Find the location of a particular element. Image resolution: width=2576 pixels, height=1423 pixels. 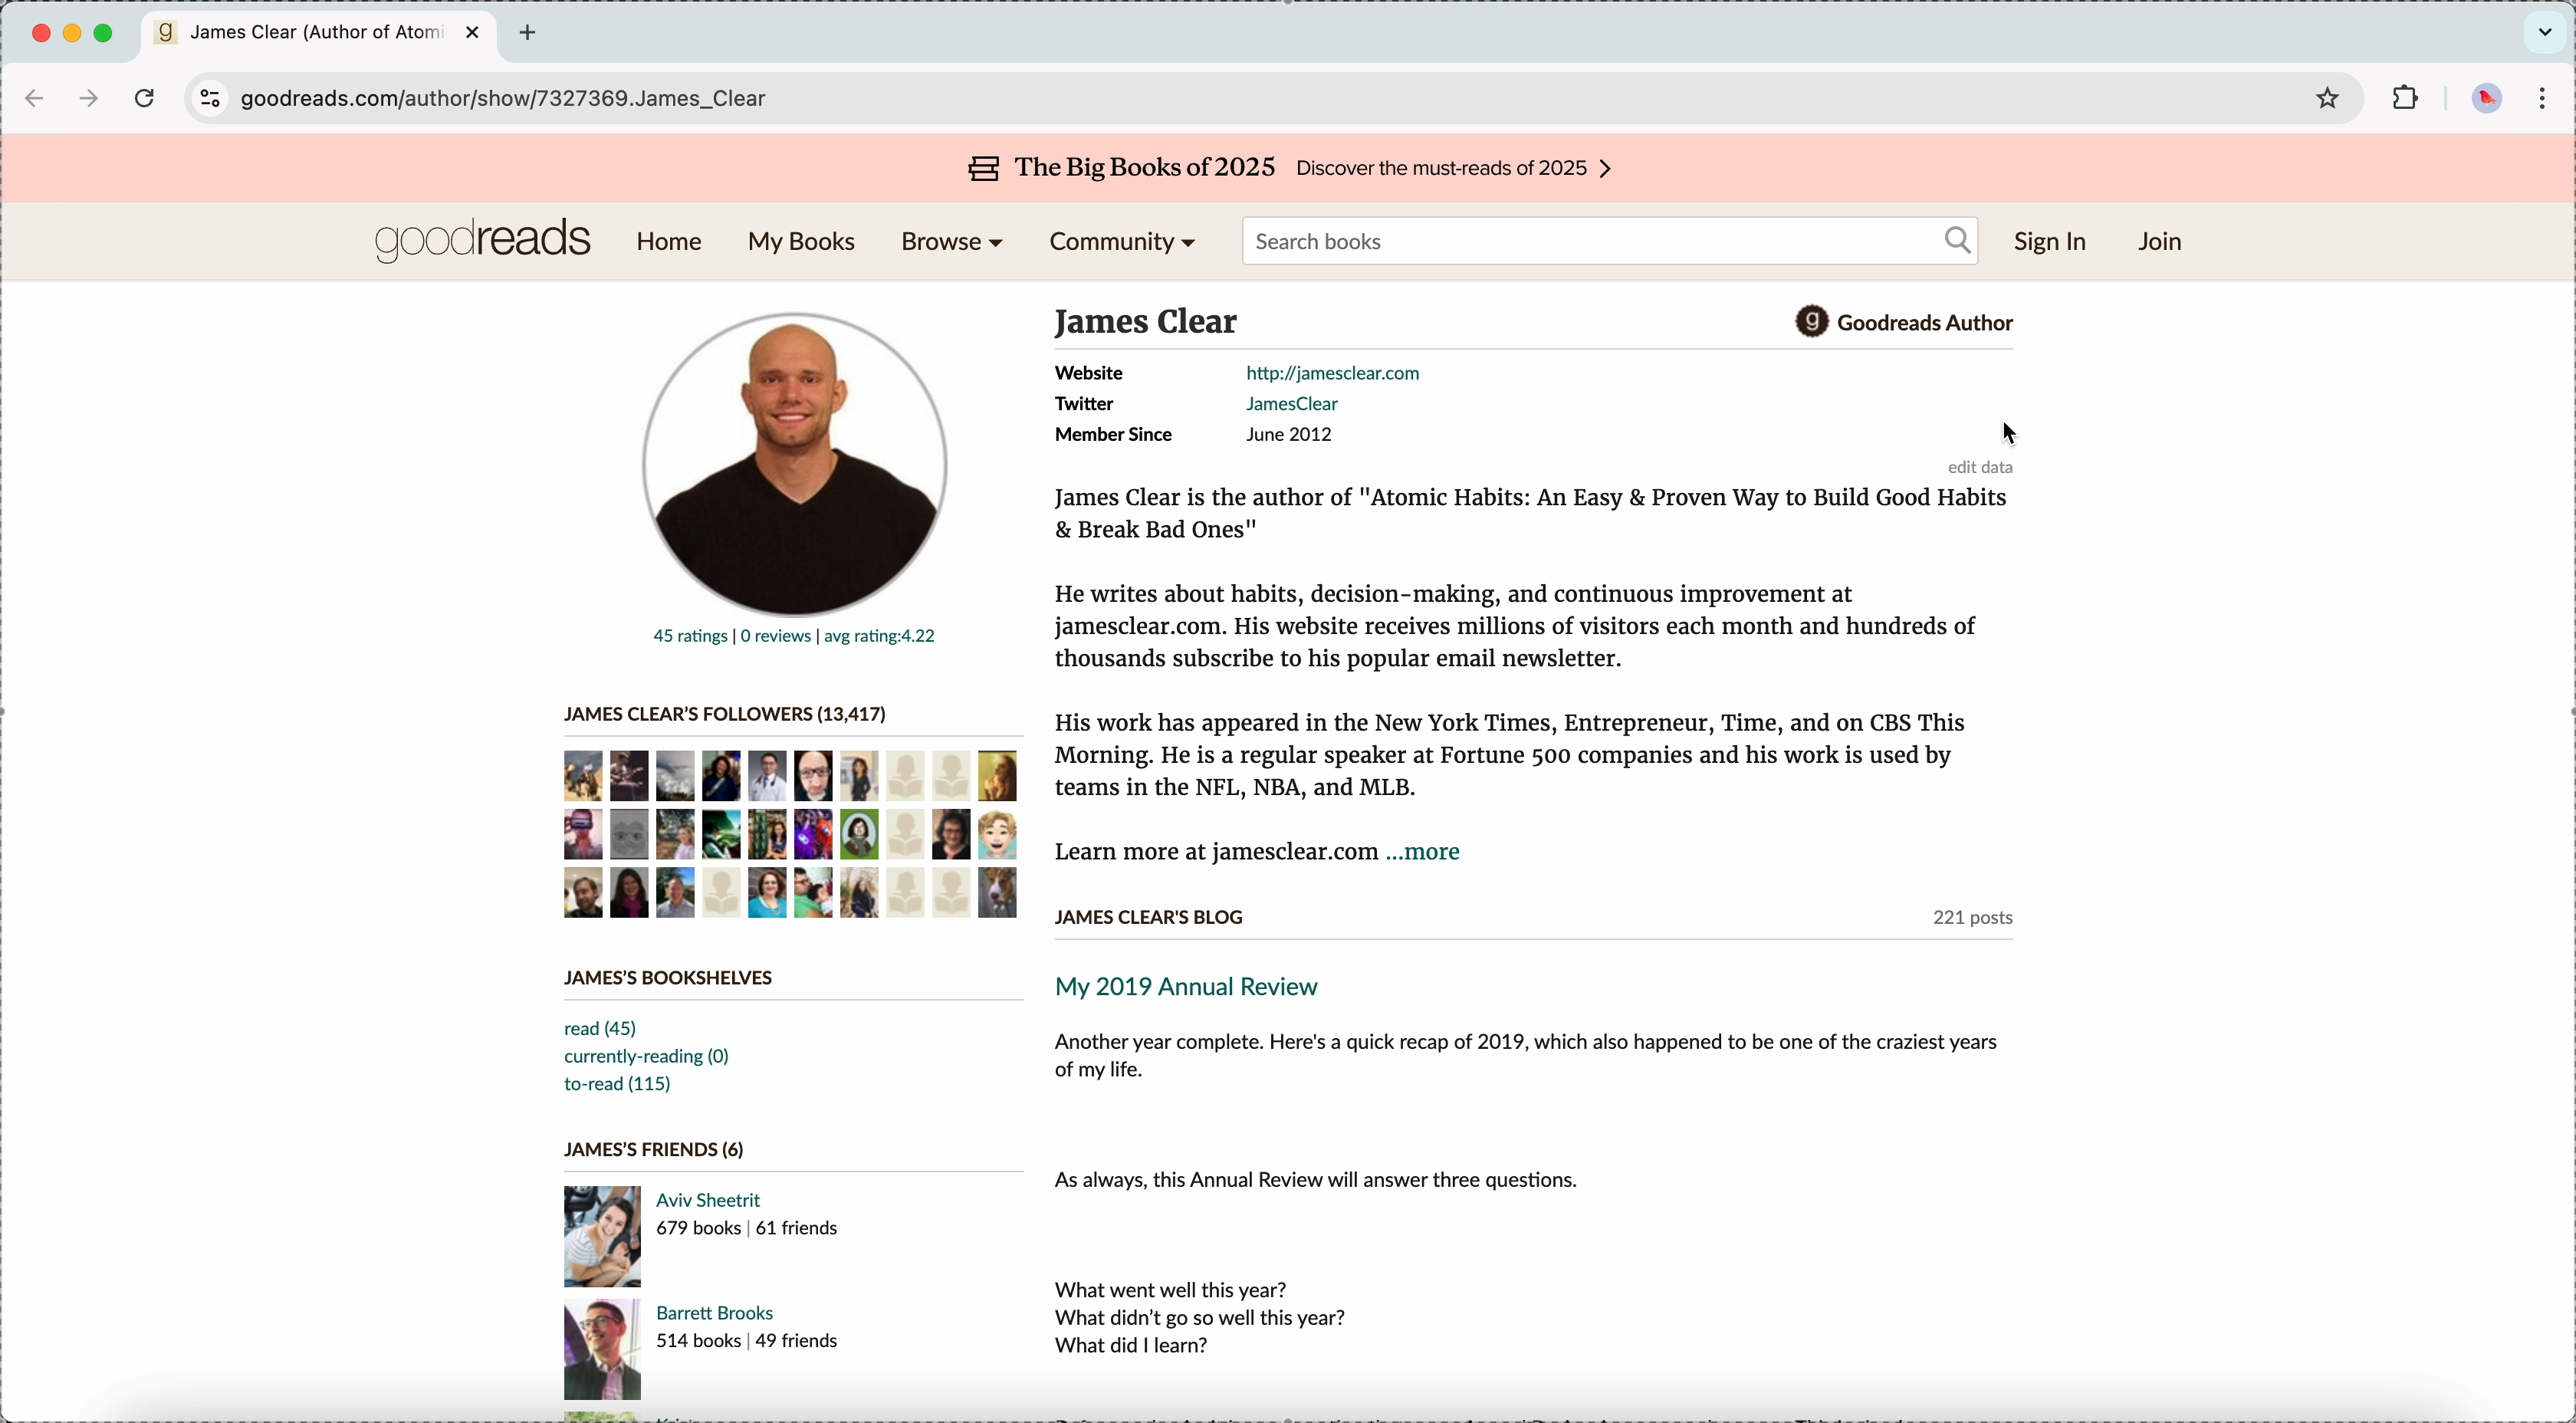

followers is located at coordinates (791, 833).